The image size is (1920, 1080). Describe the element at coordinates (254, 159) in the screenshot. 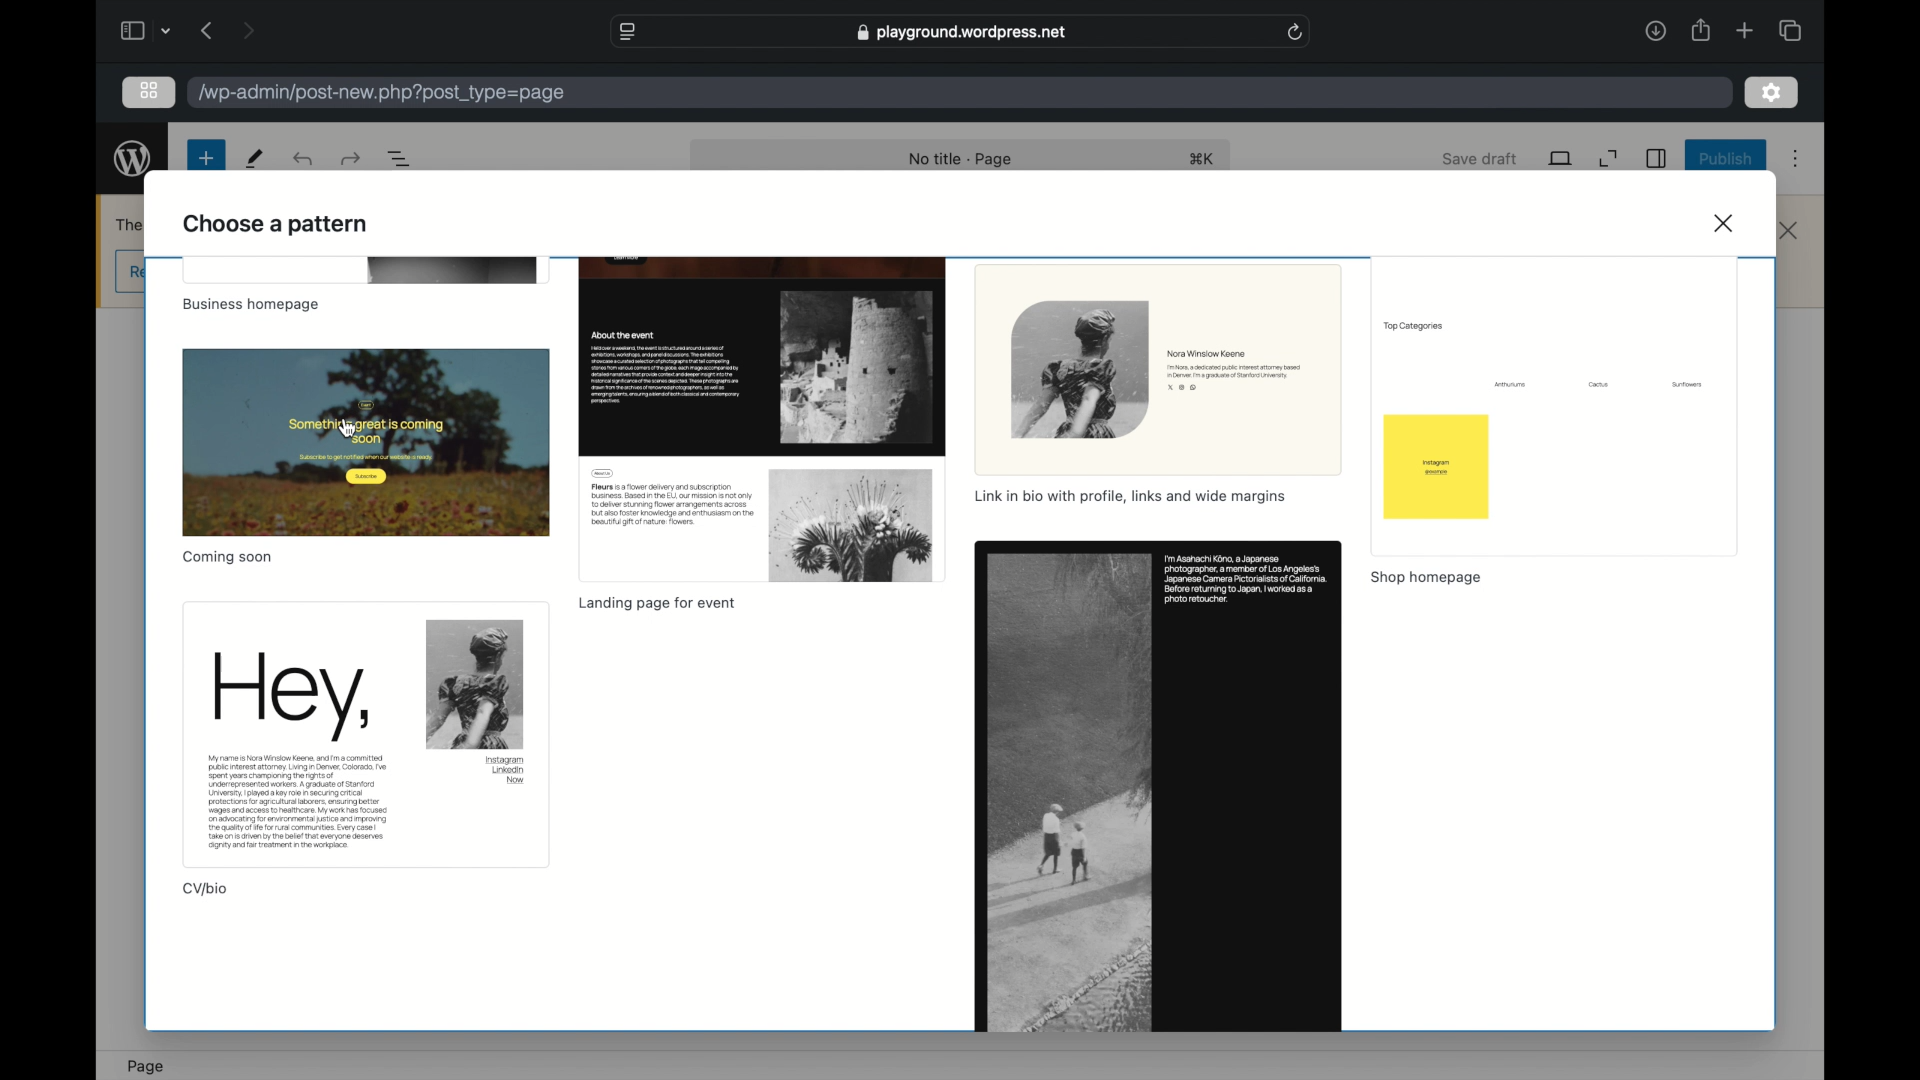

I see `tools` at that location.